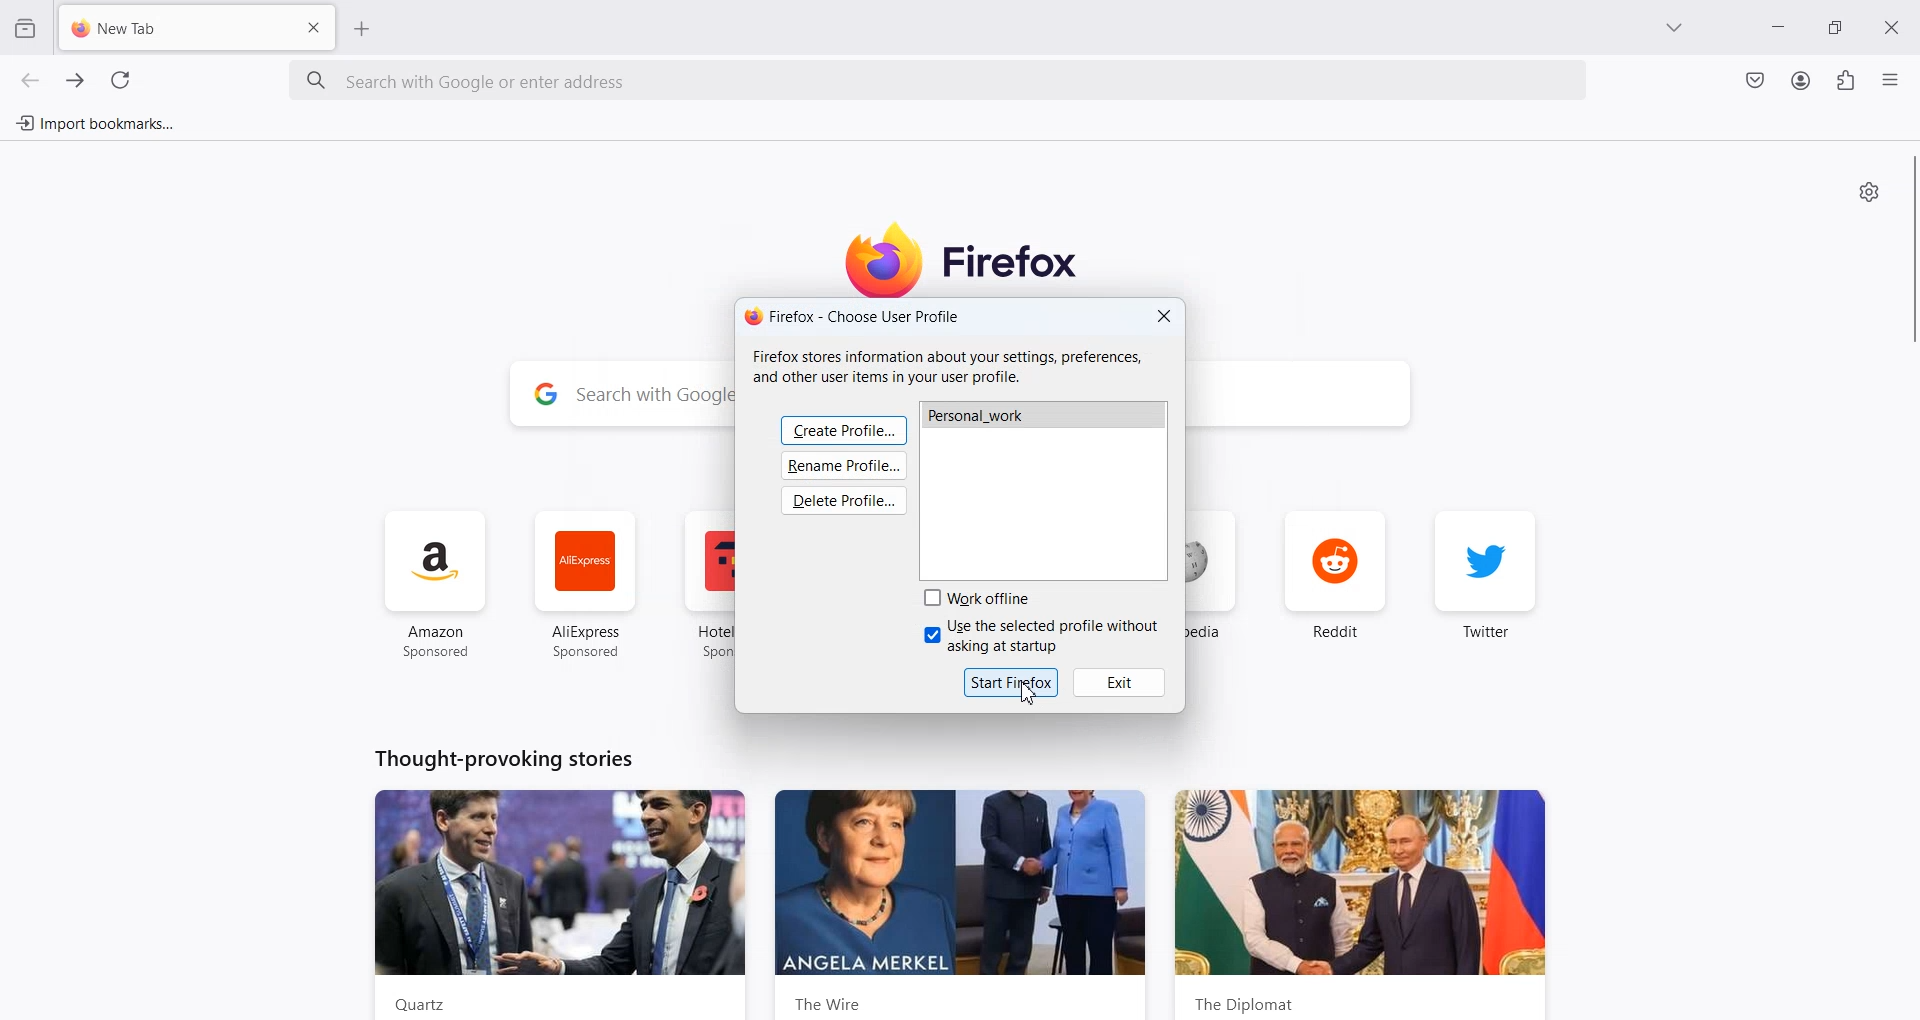 The height and width of the screenshot is (1020, 1920). I want to click on the wire, so click(962, 904).